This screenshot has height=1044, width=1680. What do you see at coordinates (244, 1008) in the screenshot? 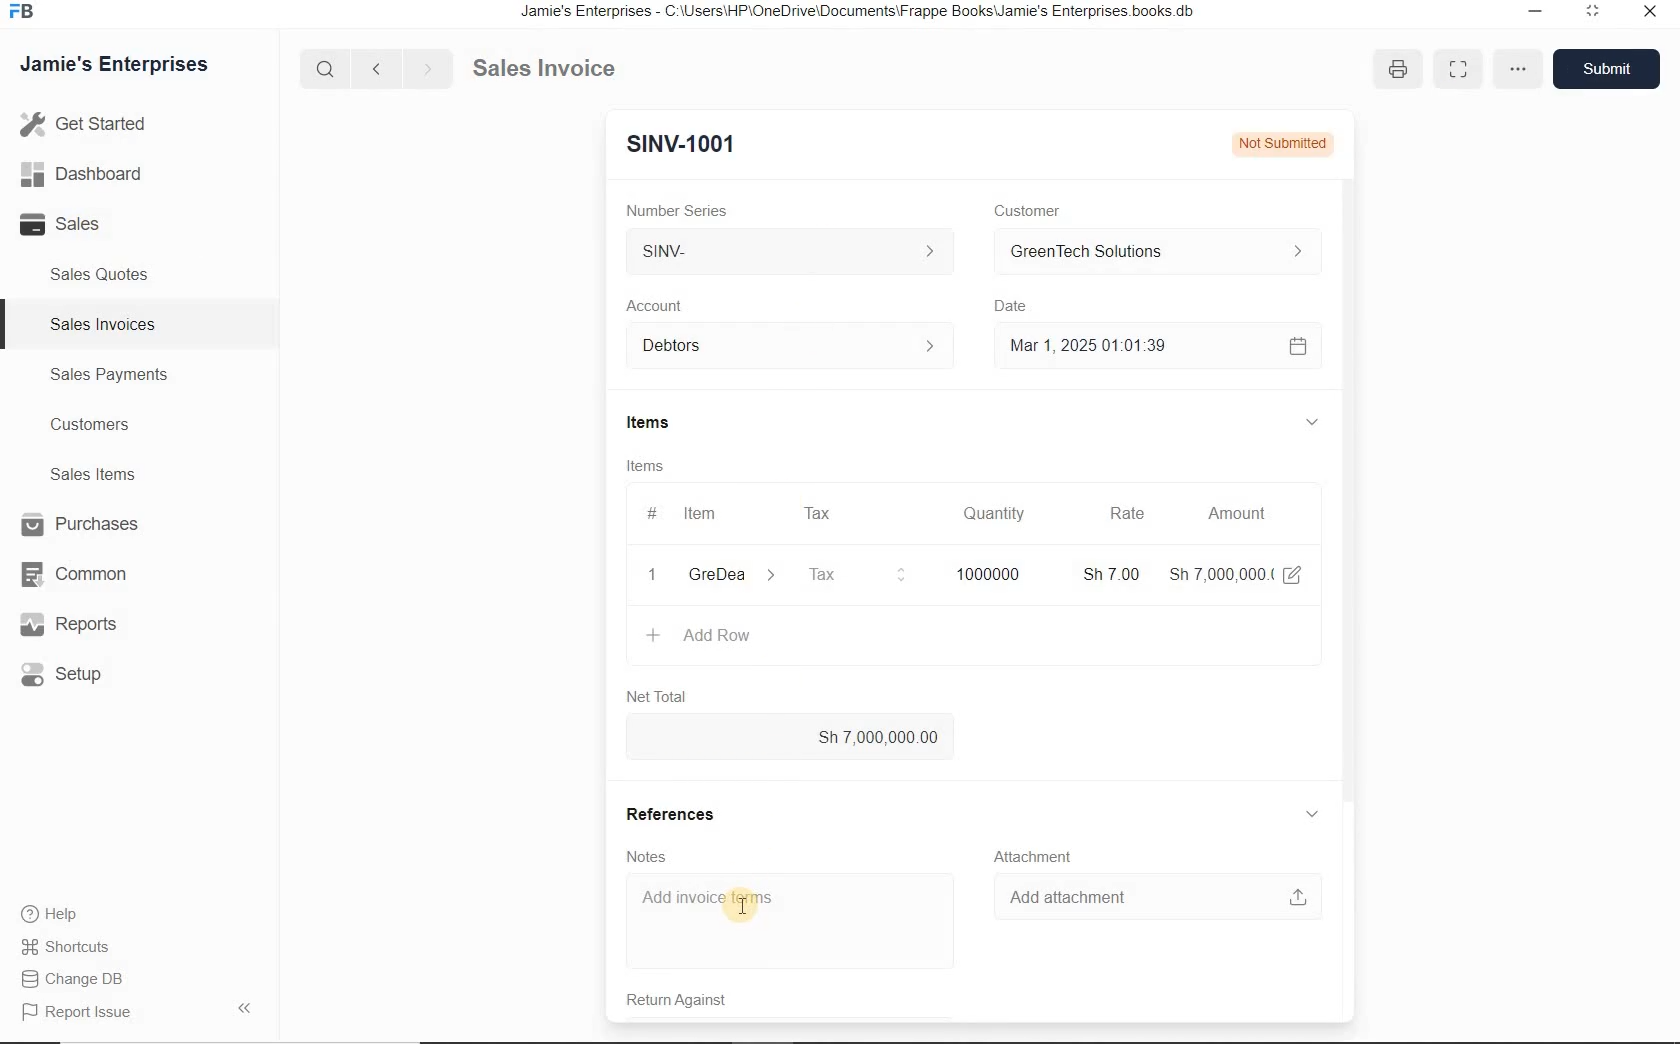
I see `hide` at bounding box center [244, 1008].